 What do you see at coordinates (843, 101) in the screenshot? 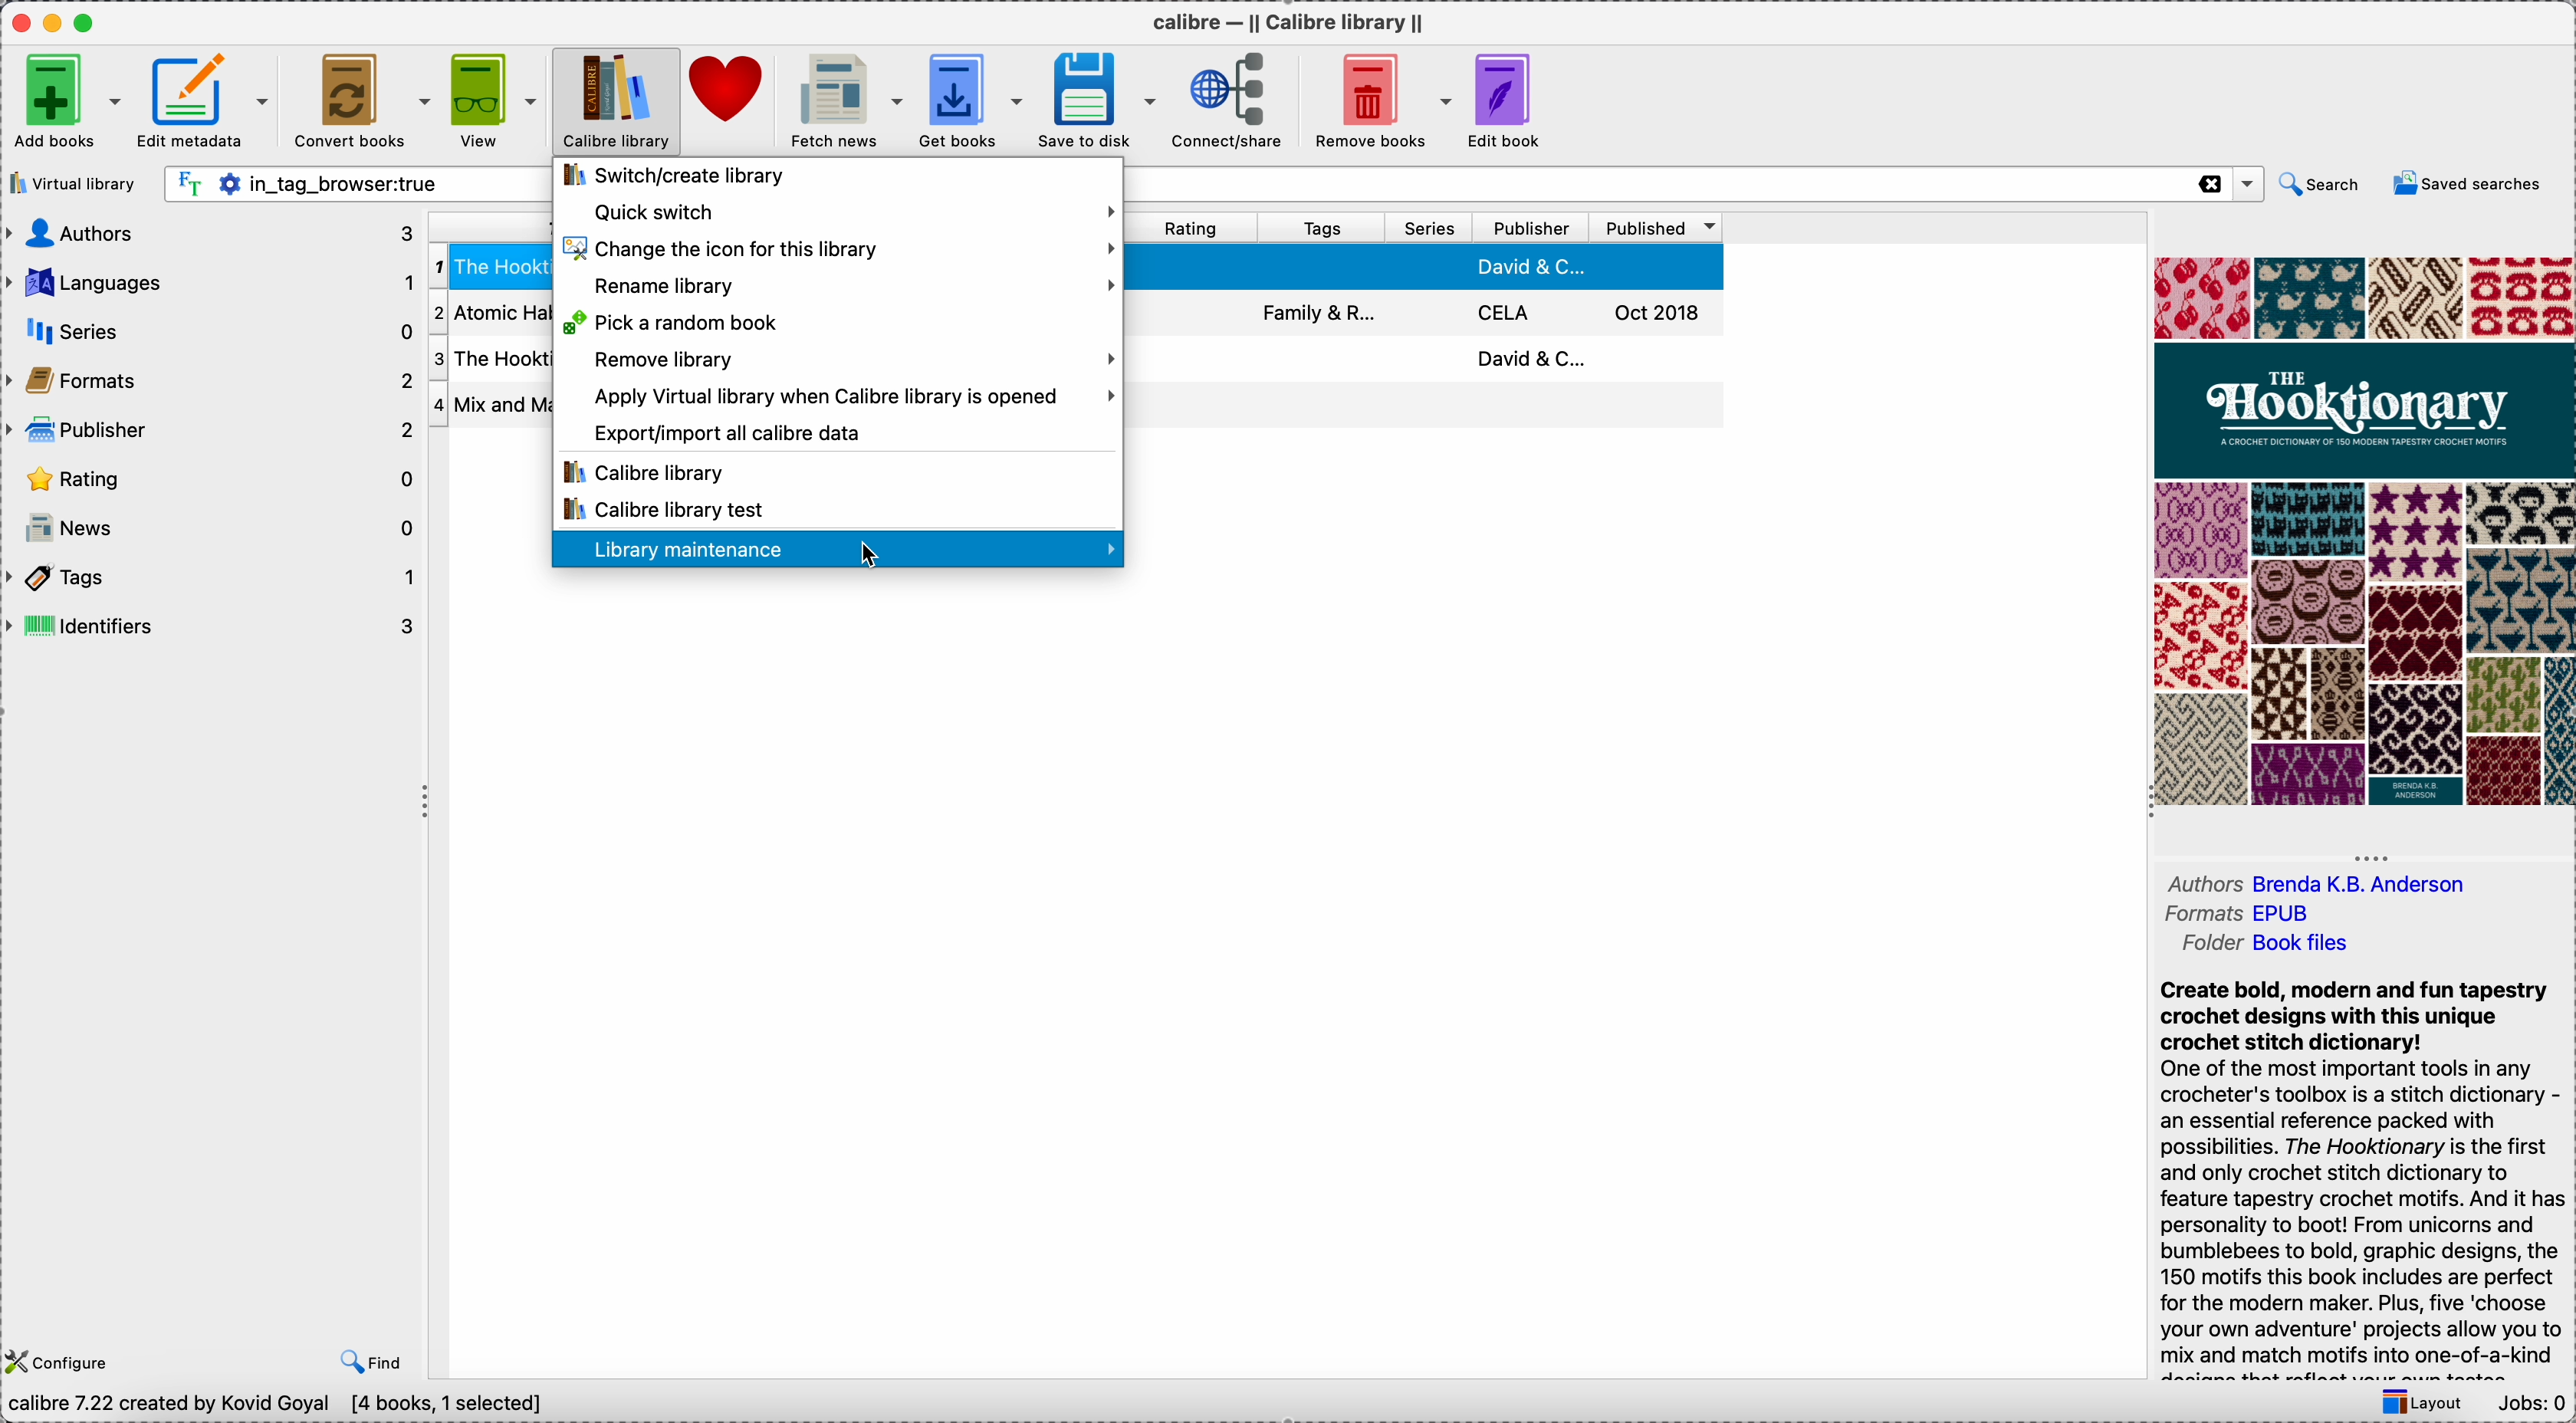
I see `fetch news` at bounding box center [843, 101].